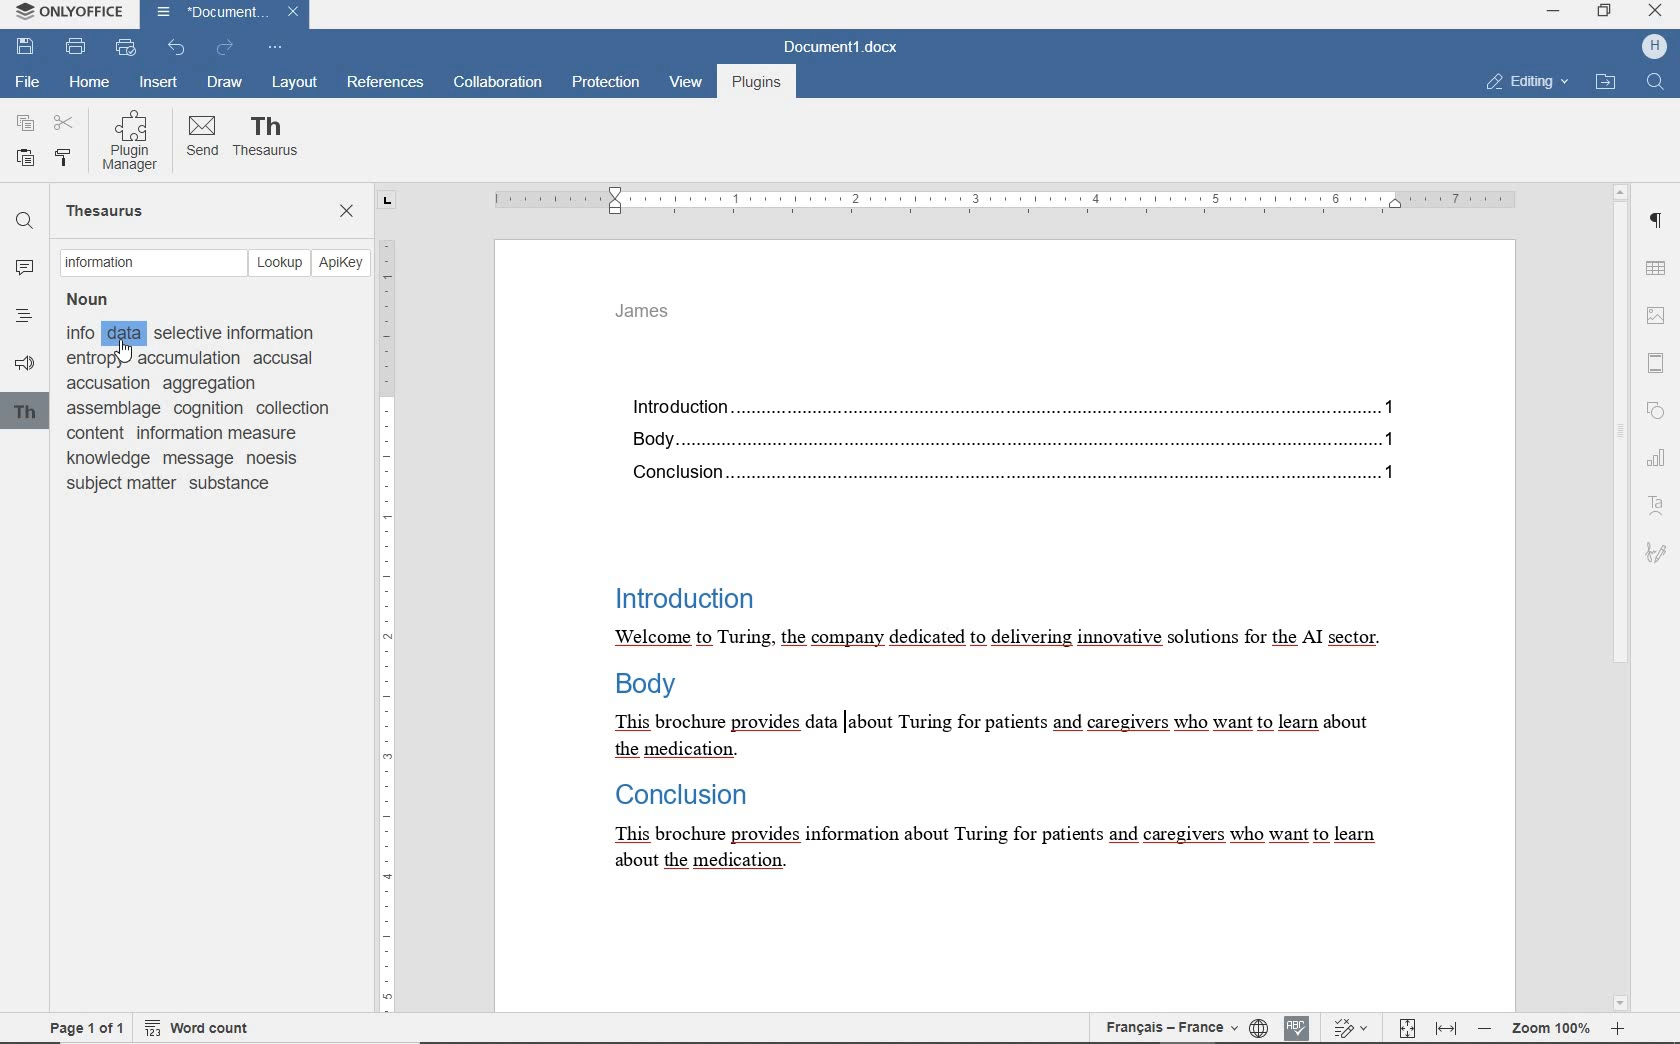  What do you see at coordinates (1260, 1028) in the screenshot?
I see `SET DOCUMENT LANGUAGE` at bounding box center [1260, 1028].